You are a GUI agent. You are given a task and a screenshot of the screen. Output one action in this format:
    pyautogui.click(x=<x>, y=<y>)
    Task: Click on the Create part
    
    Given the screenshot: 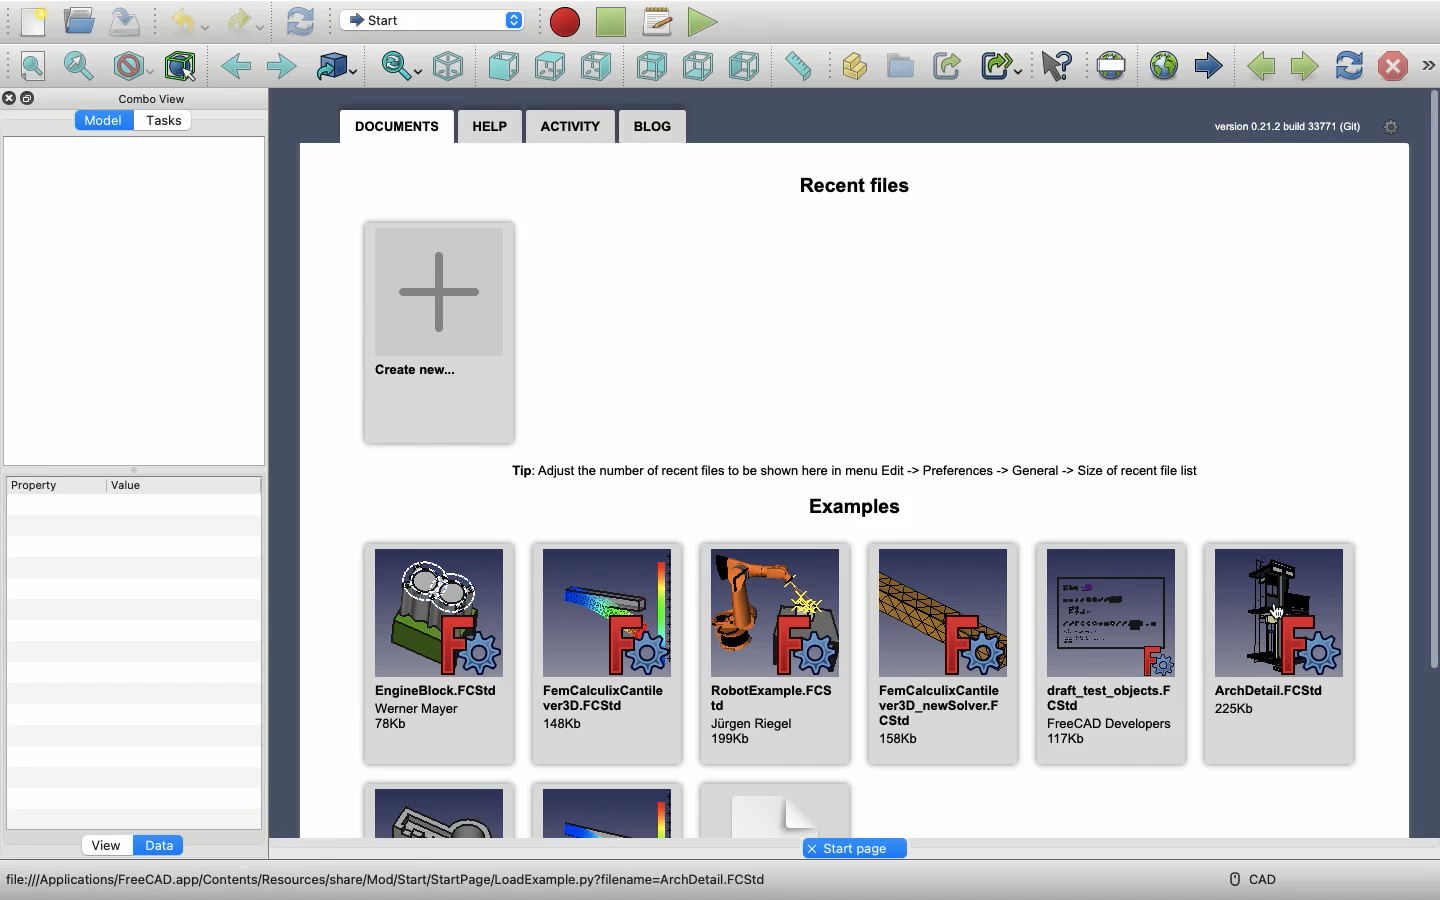 What is the action you would take?
    pyautogui.click(x=855, y=67)
    